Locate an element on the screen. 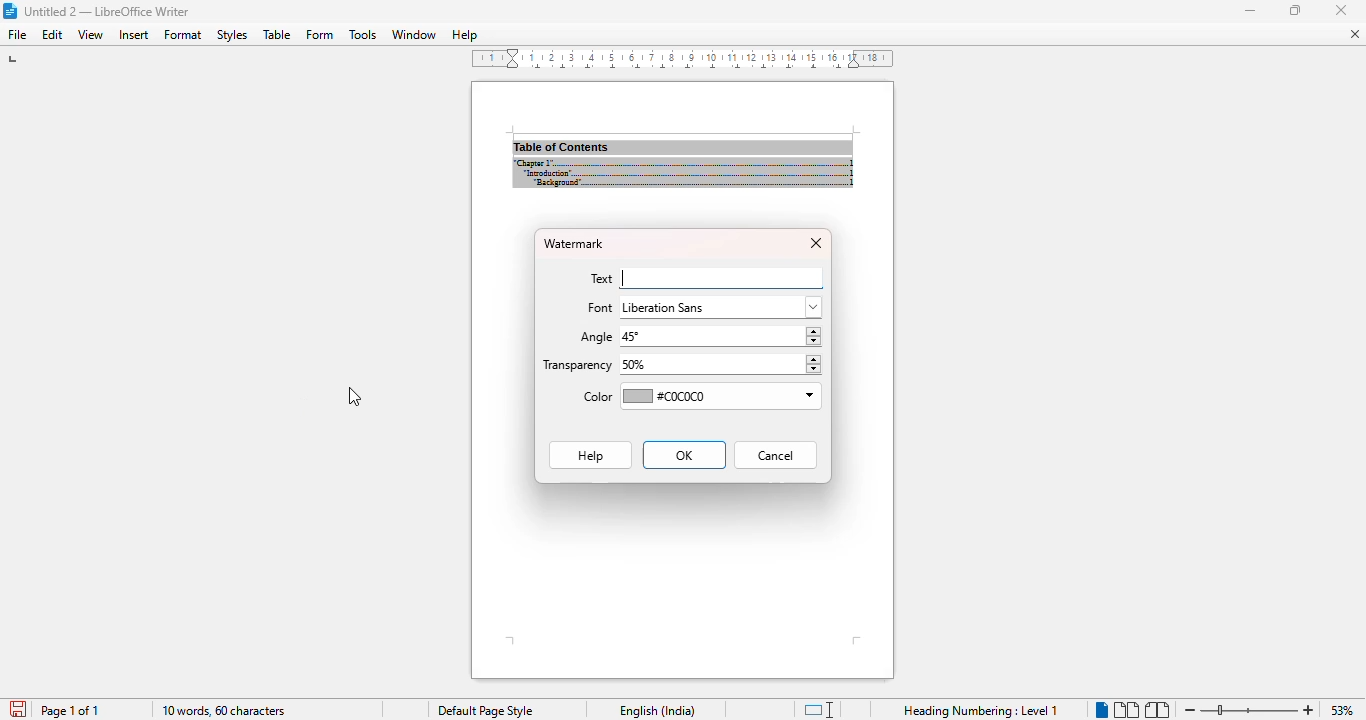 The height and width of the screenshot is (720, 1366). 50% is located at coordinates (721, 364).